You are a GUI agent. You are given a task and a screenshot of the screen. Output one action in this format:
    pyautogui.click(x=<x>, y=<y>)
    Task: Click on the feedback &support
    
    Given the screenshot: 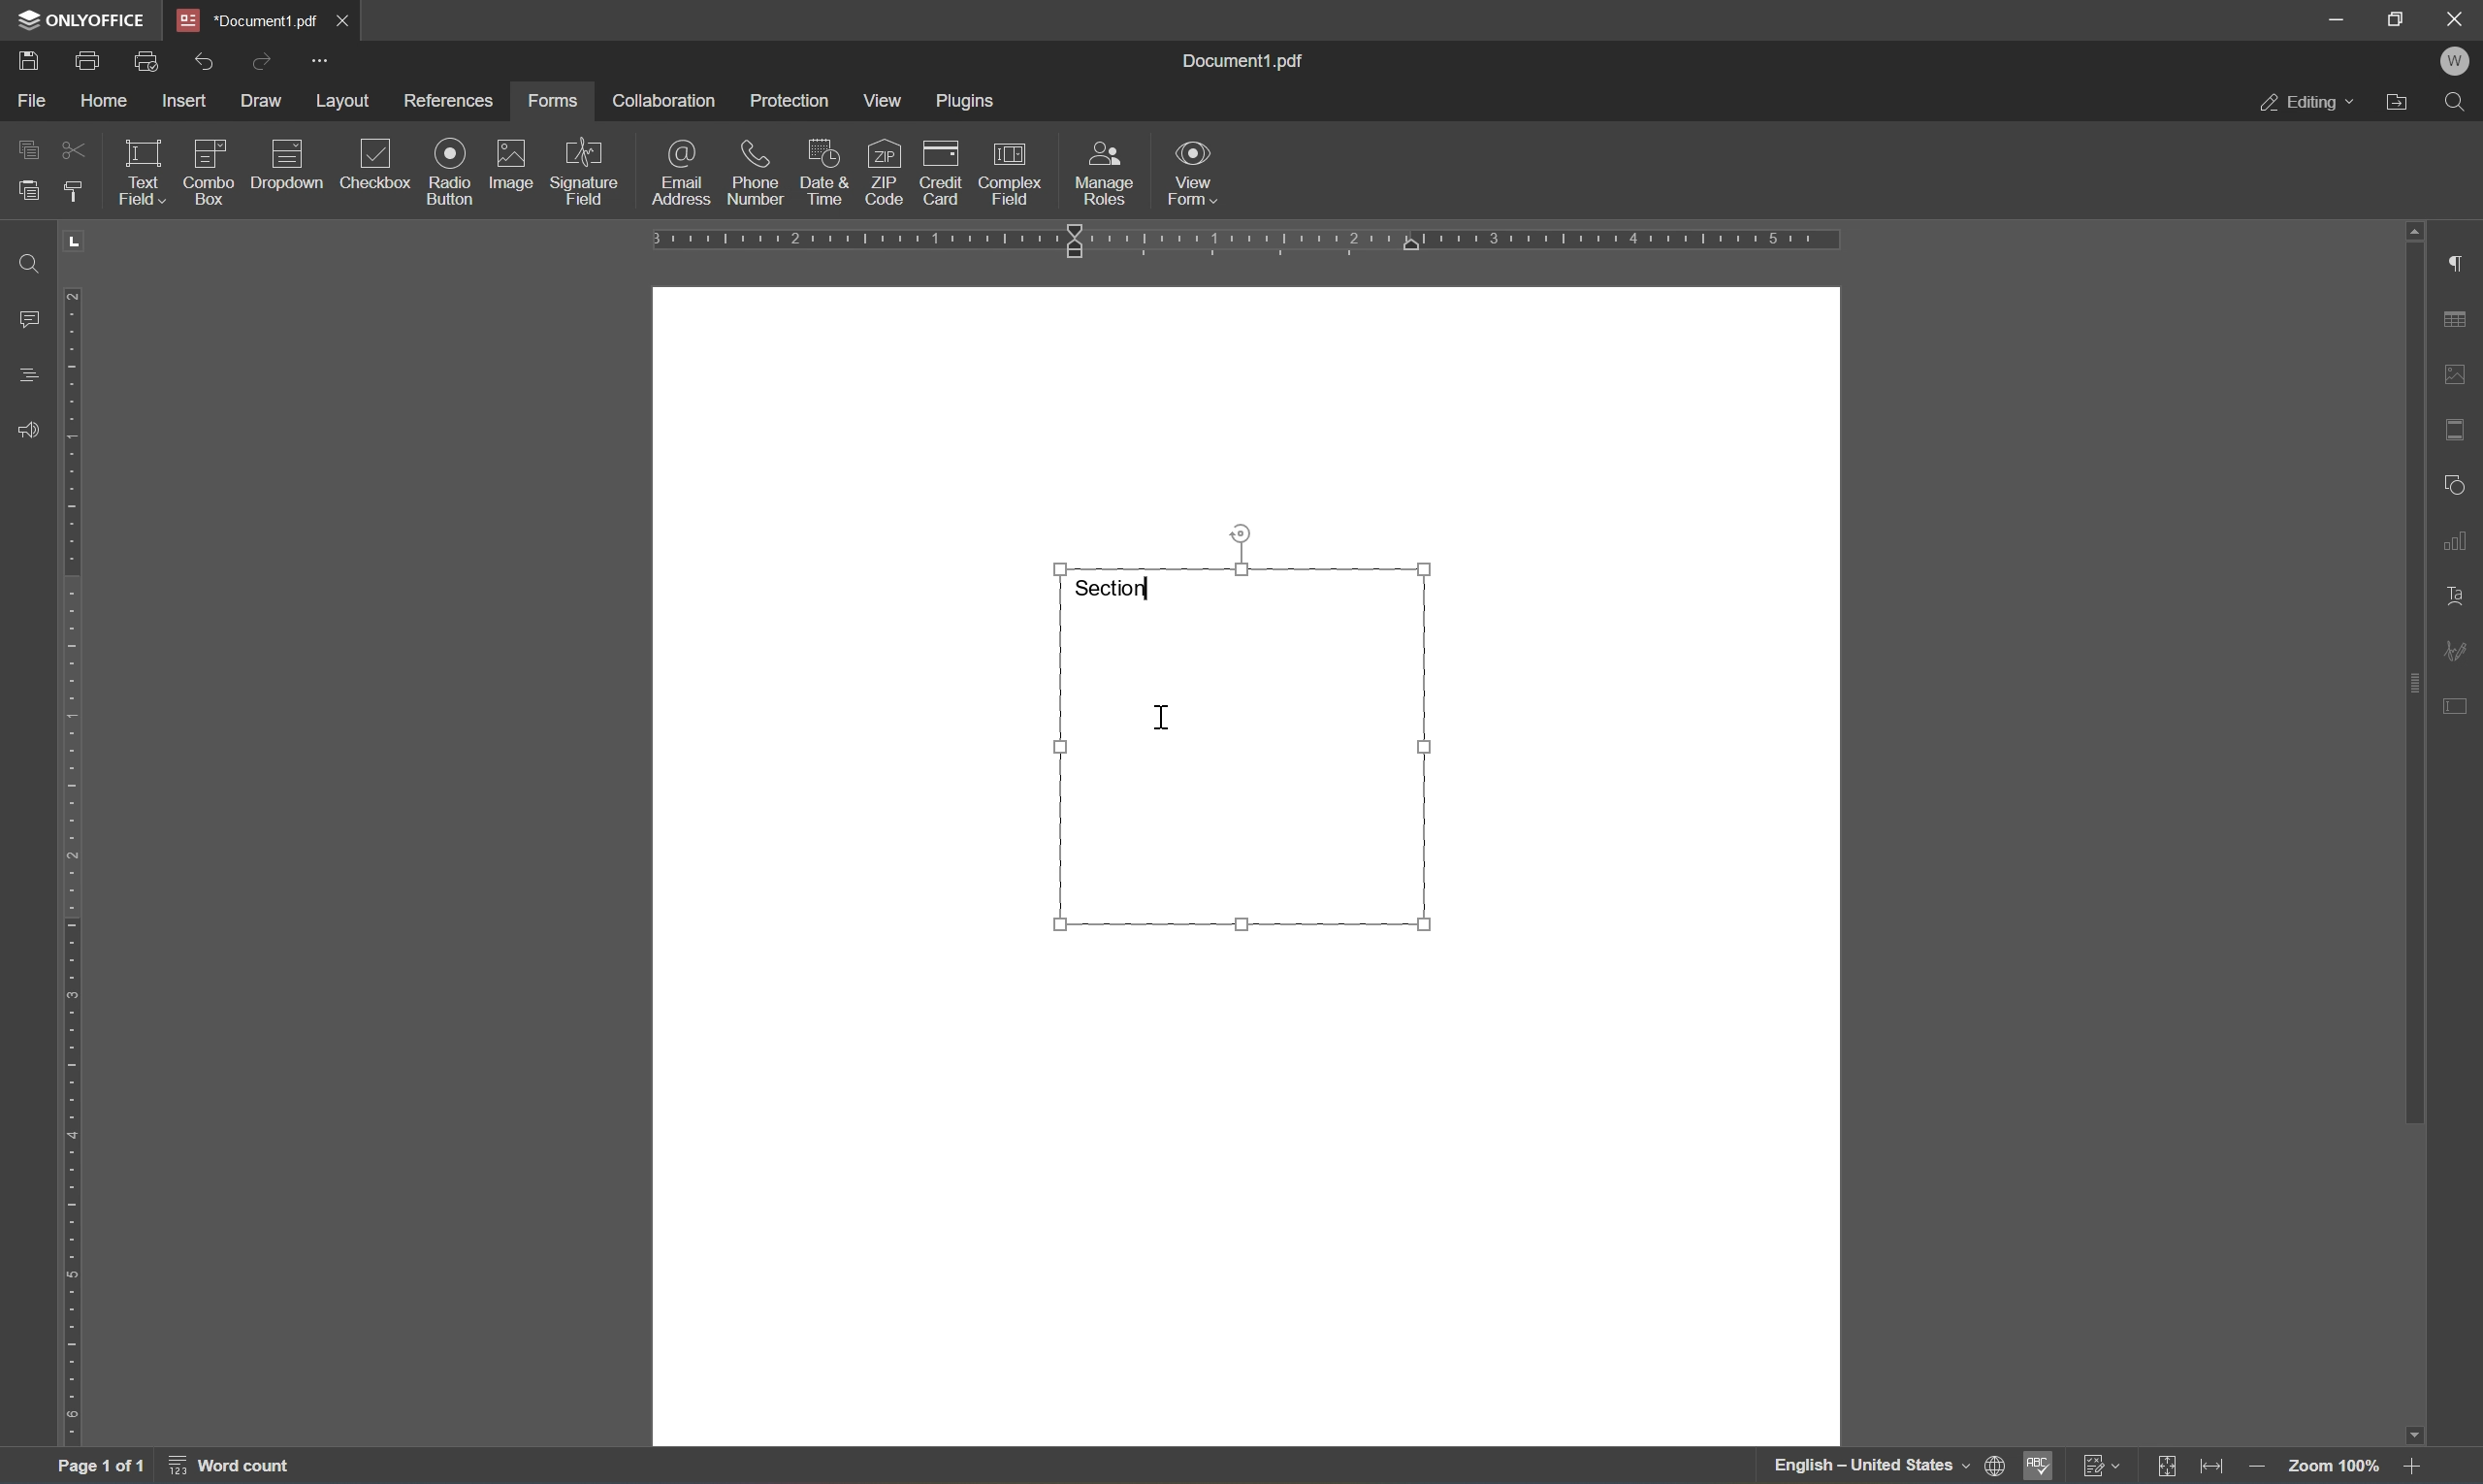 What is the action you would take?
    pyautogui.click(x=30, y=428)
    